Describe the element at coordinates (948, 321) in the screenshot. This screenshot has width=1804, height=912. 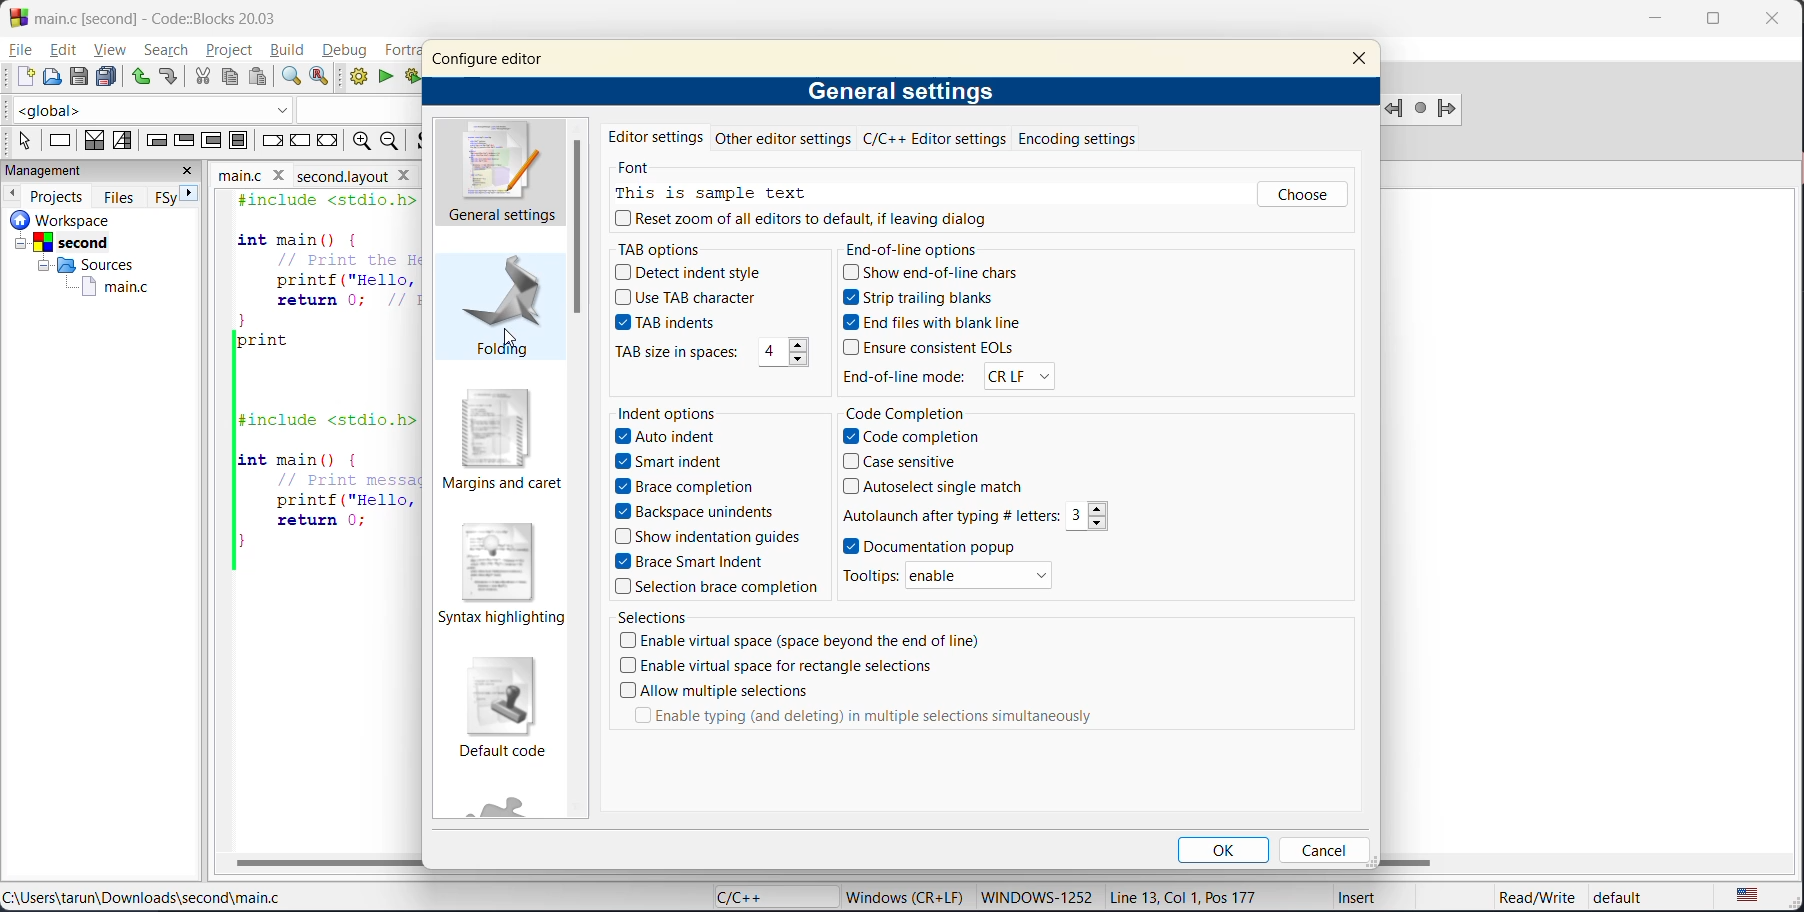
I see `End files with blank line` at that location.